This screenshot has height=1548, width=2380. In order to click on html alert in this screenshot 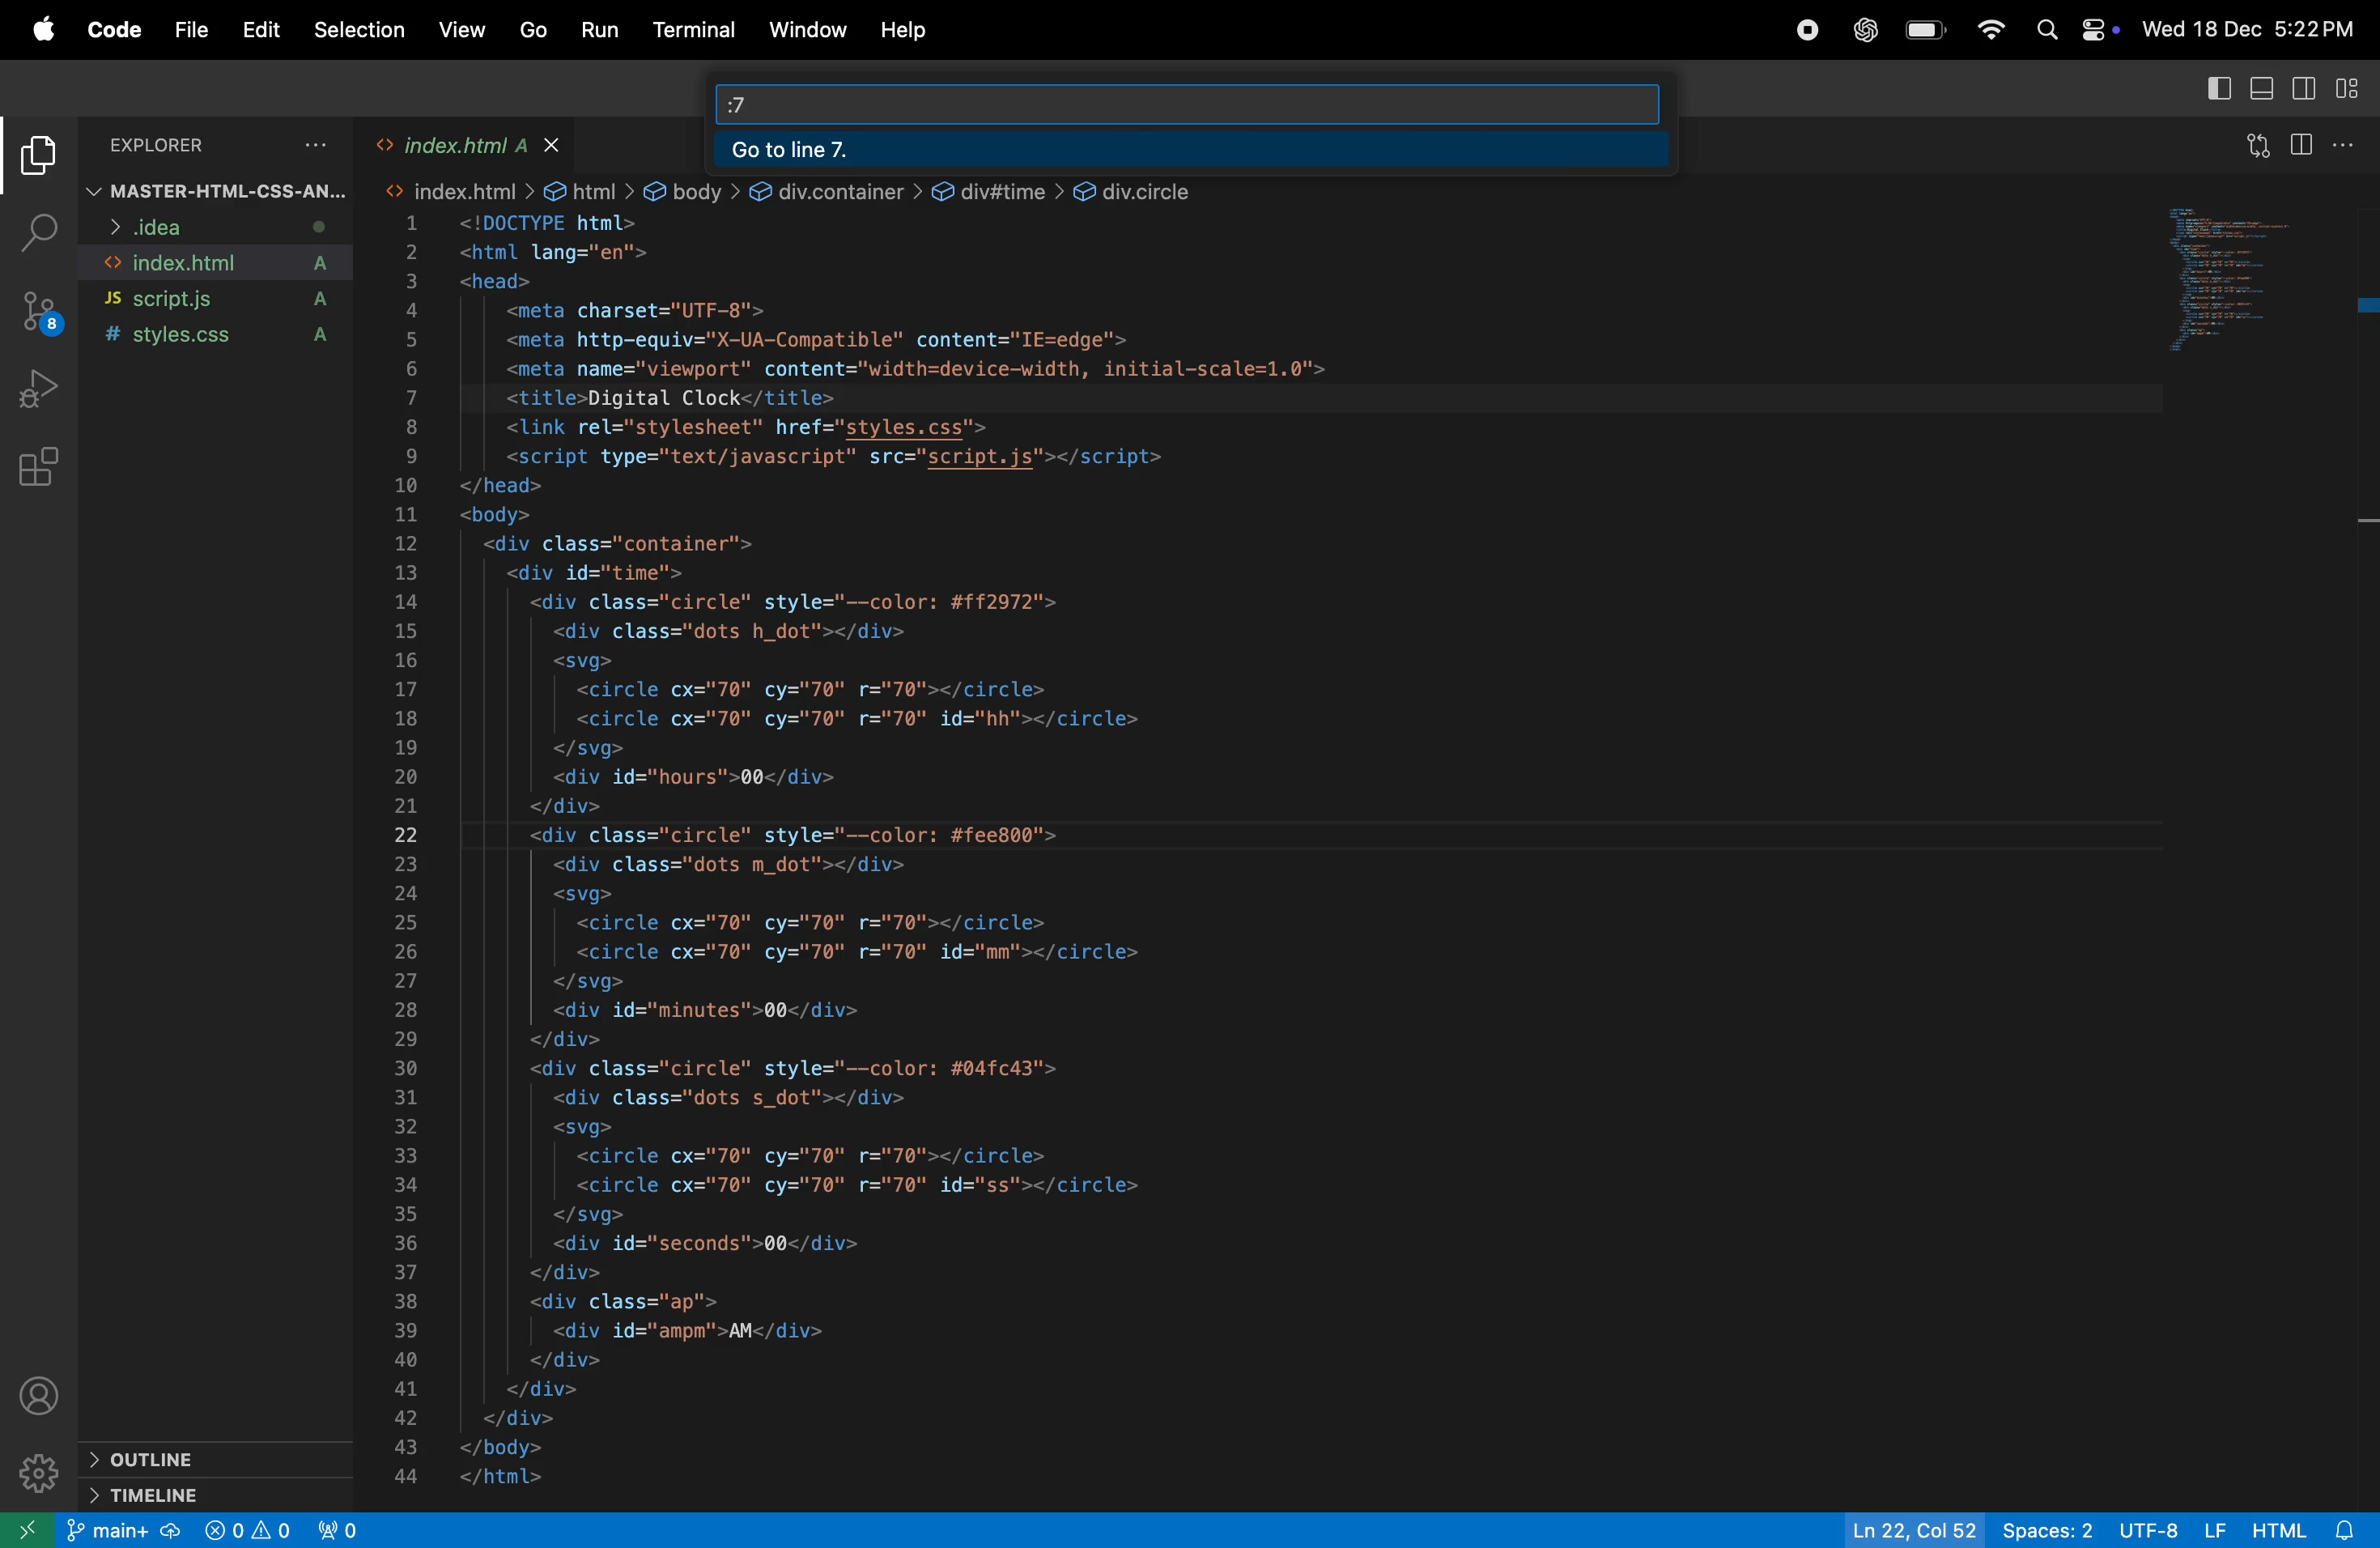, I will do `click(2312, 1528)`.